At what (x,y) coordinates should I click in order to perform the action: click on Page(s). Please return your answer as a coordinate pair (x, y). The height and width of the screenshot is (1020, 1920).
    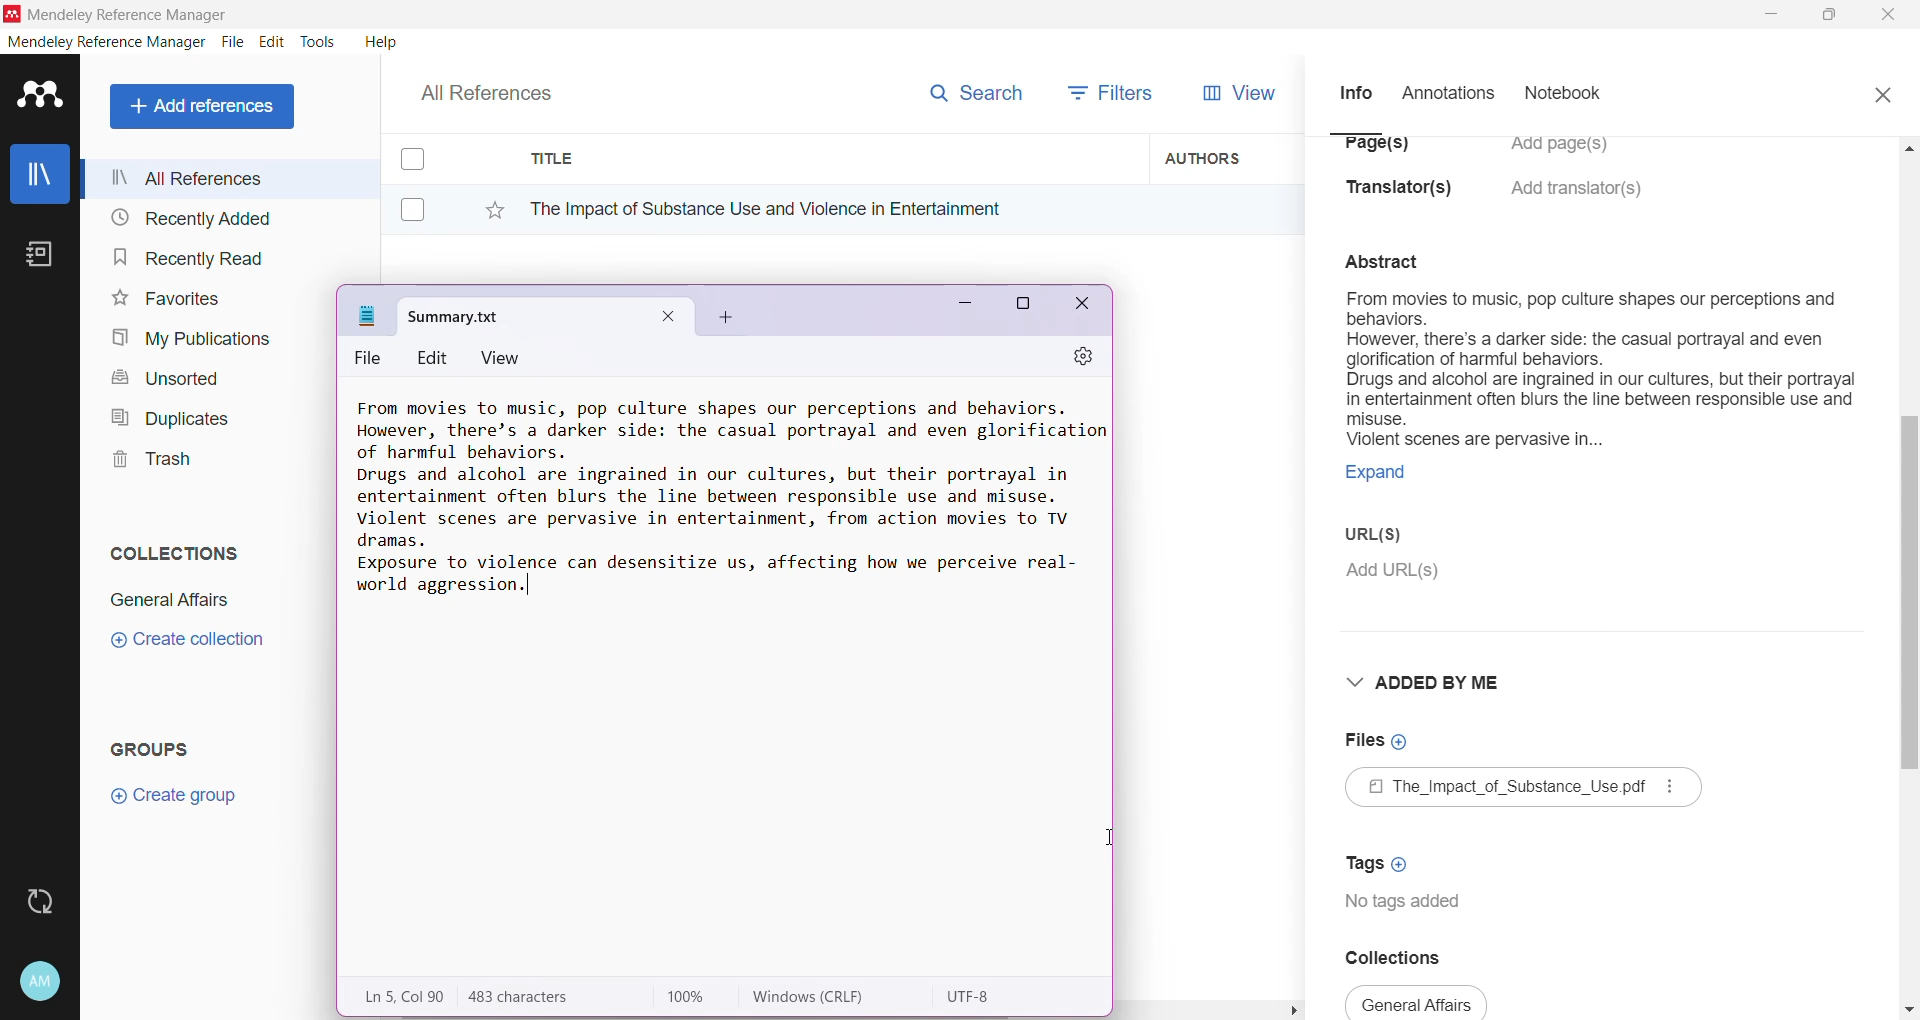
    Looking at the image, I should click on (1374, 151).